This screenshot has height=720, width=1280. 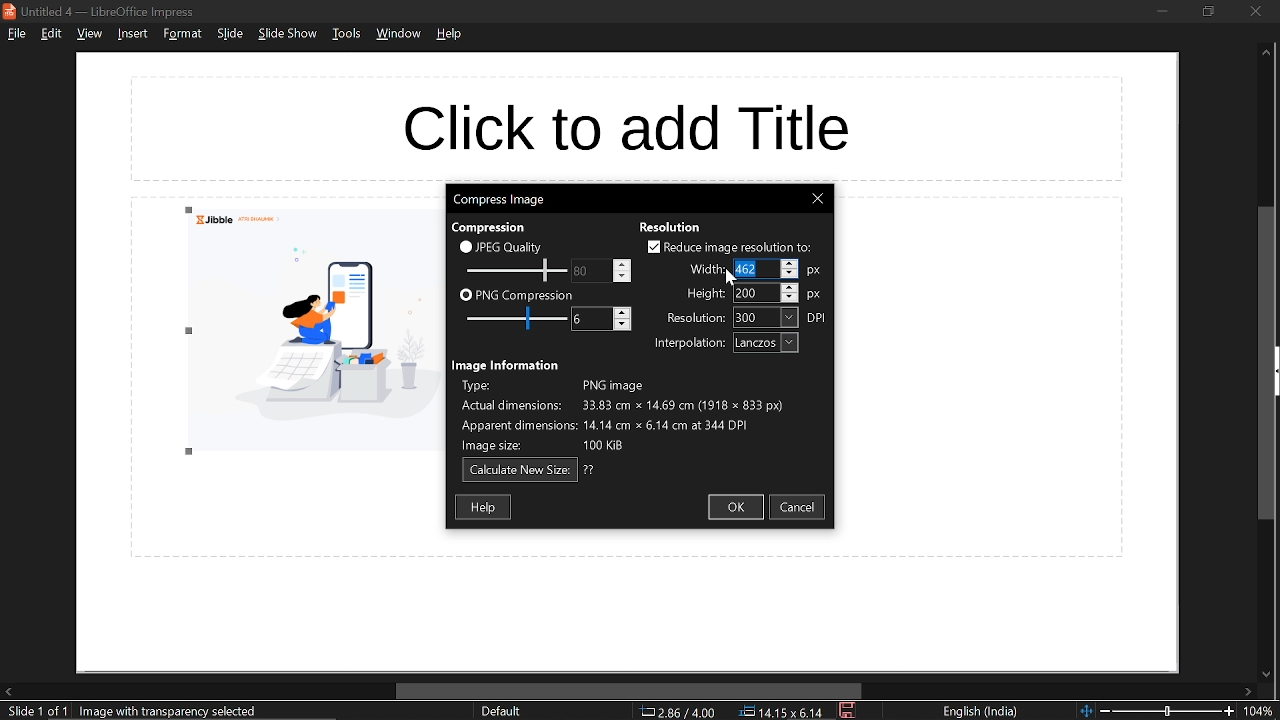 I want to click on reduce image resolution to, so click(x=730, y=247).